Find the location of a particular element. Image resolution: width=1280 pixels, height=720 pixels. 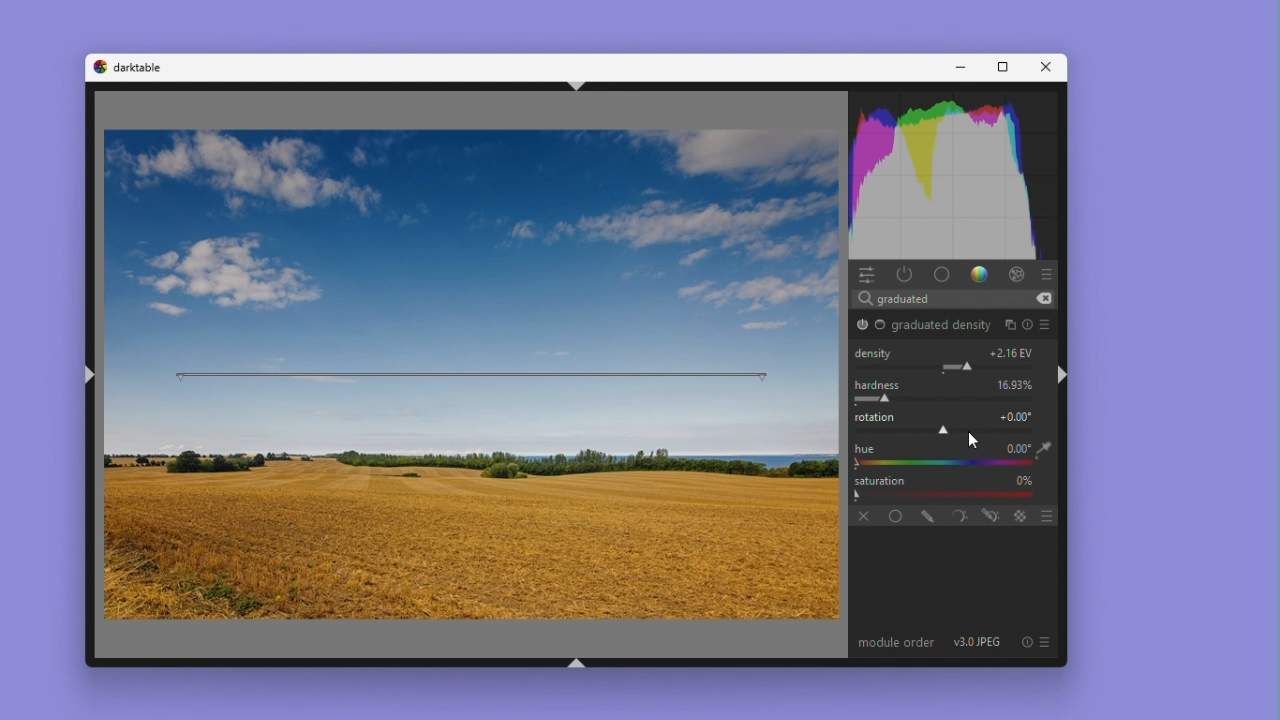

preset is located at coordinates (1047, 641).